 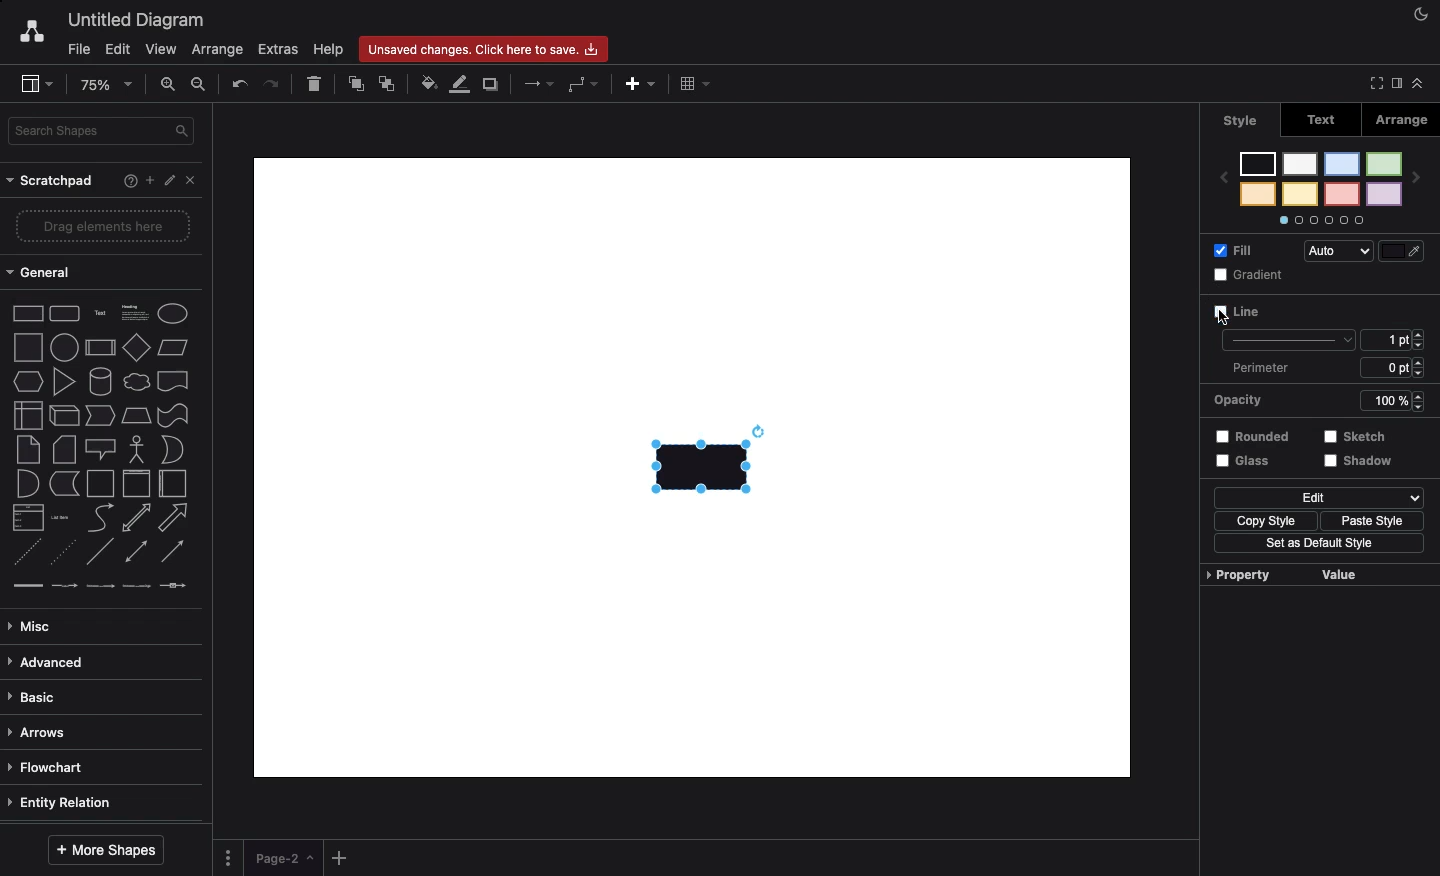 I want to click on Heading, so click(x=134, y=316).